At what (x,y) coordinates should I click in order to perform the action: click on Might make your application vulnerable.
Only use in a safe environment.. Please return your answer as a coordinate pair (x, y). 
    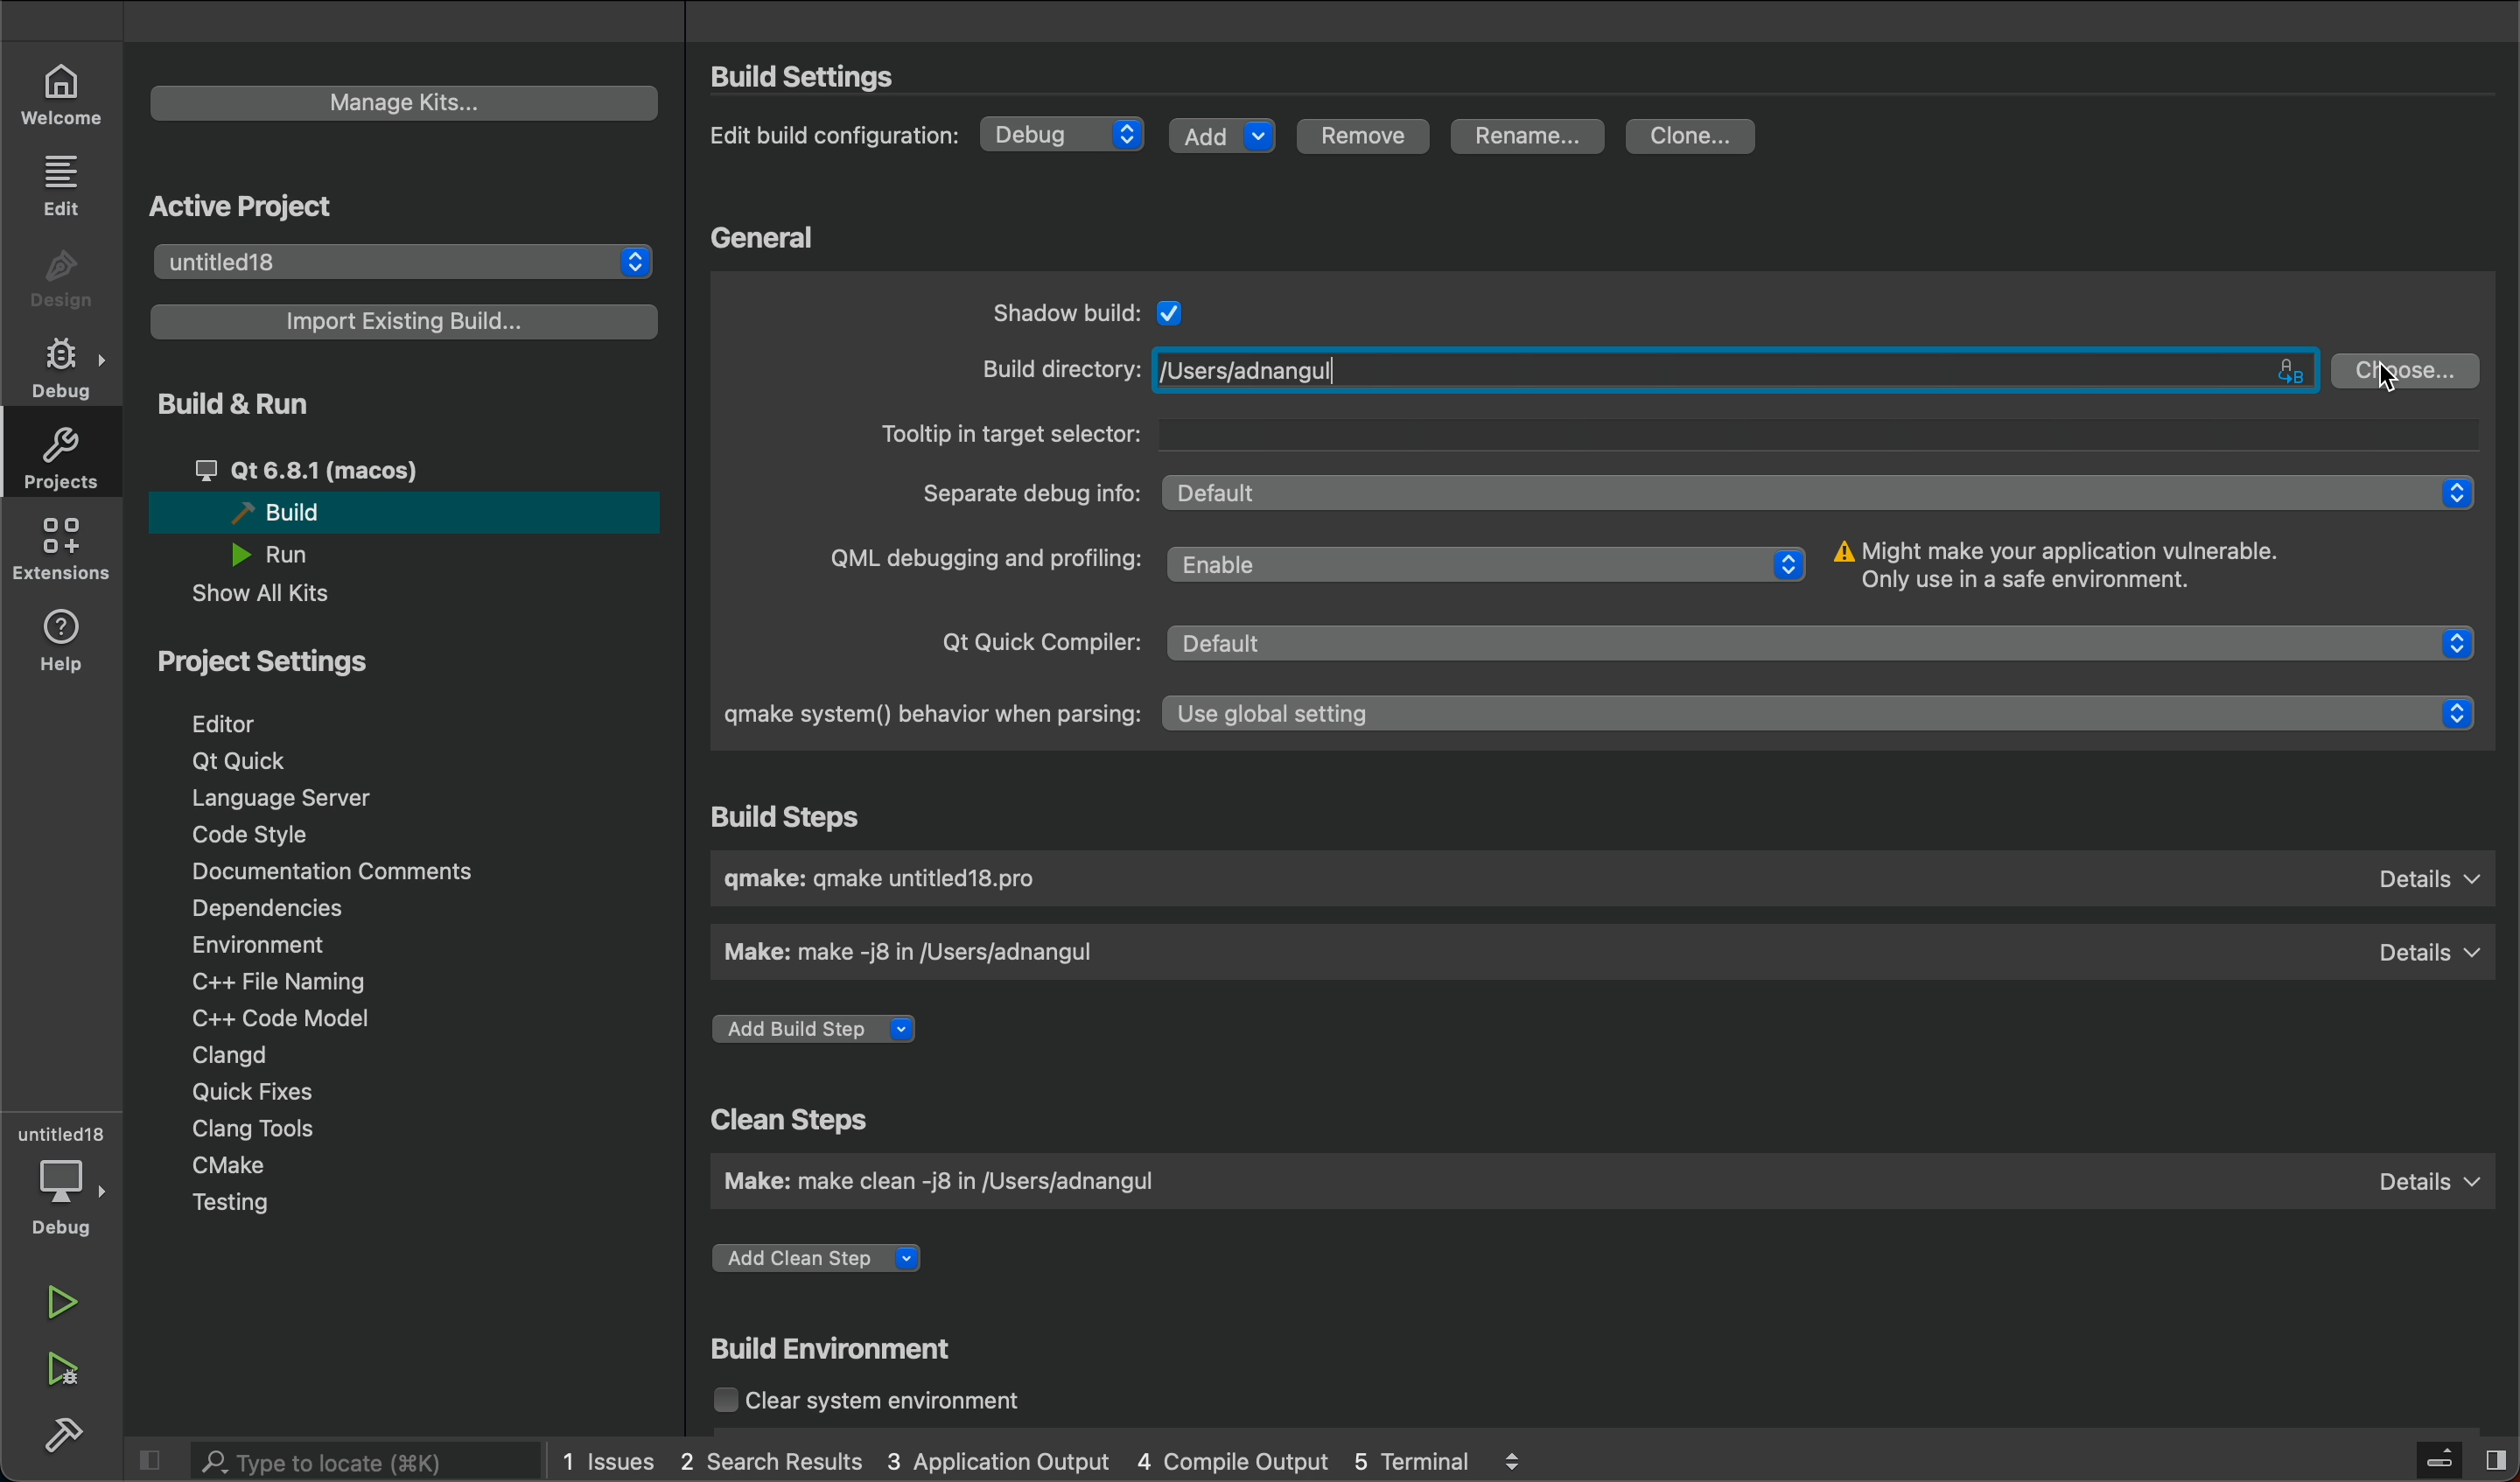
    Looking at the image, I should click on (2065, 564).